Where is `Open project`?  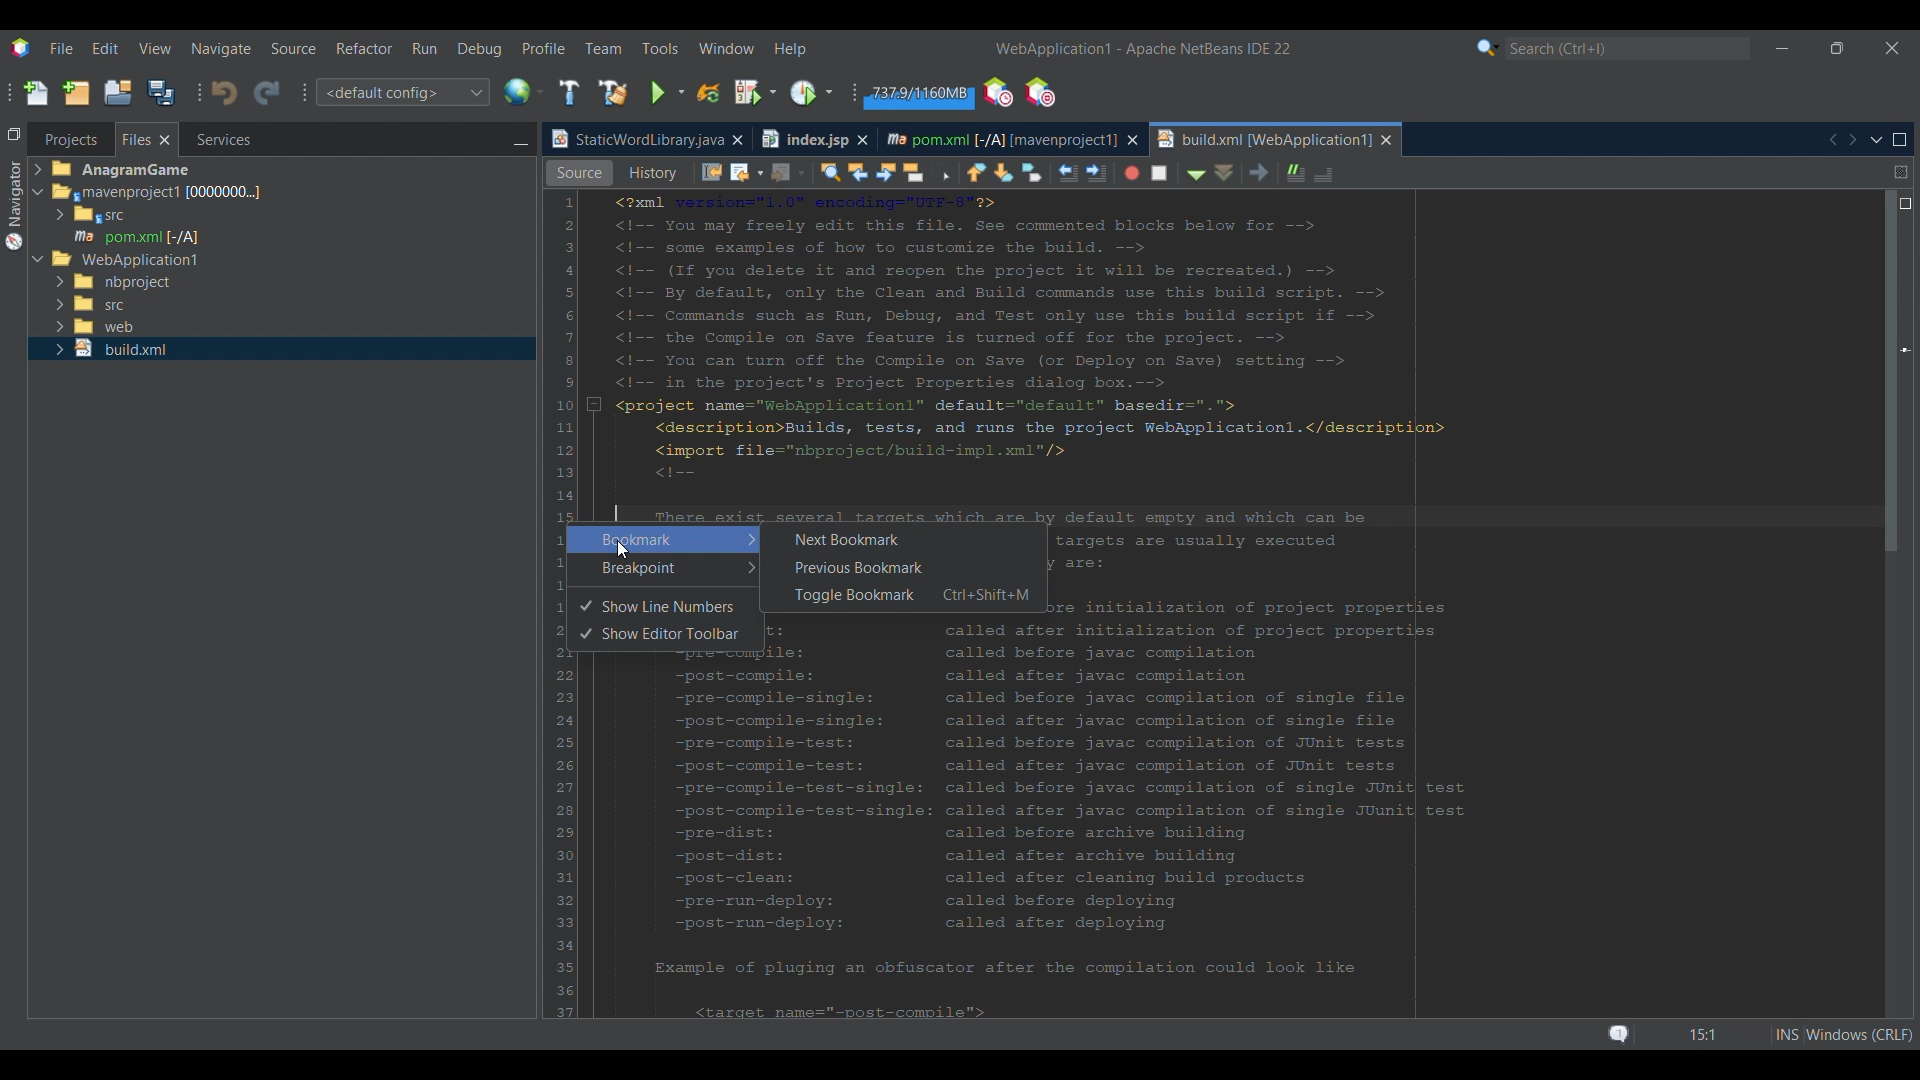
Open project is located at coordinates (118, 92).